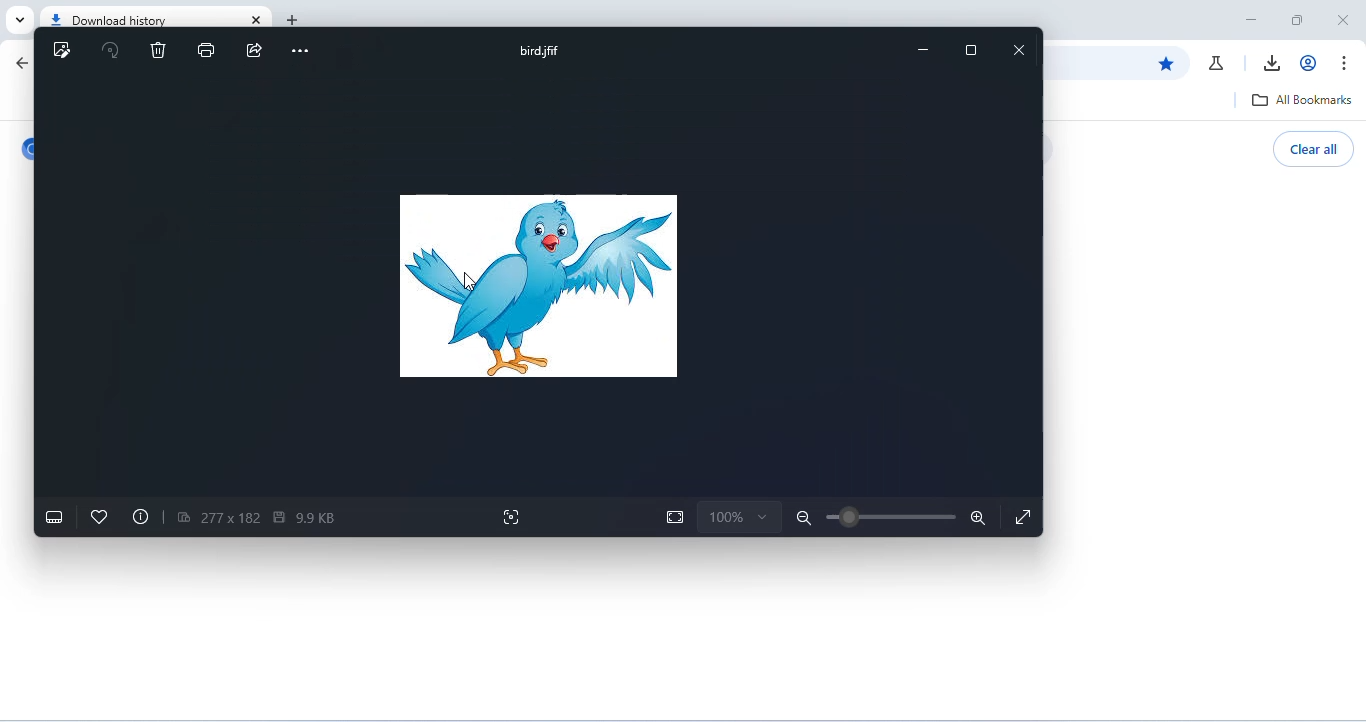 Image resolution: width=1366 pixels, height=722 pixels. Describe the element at coordinates (55, 516) in the screenshot. I see `show filmstrip` at that location.